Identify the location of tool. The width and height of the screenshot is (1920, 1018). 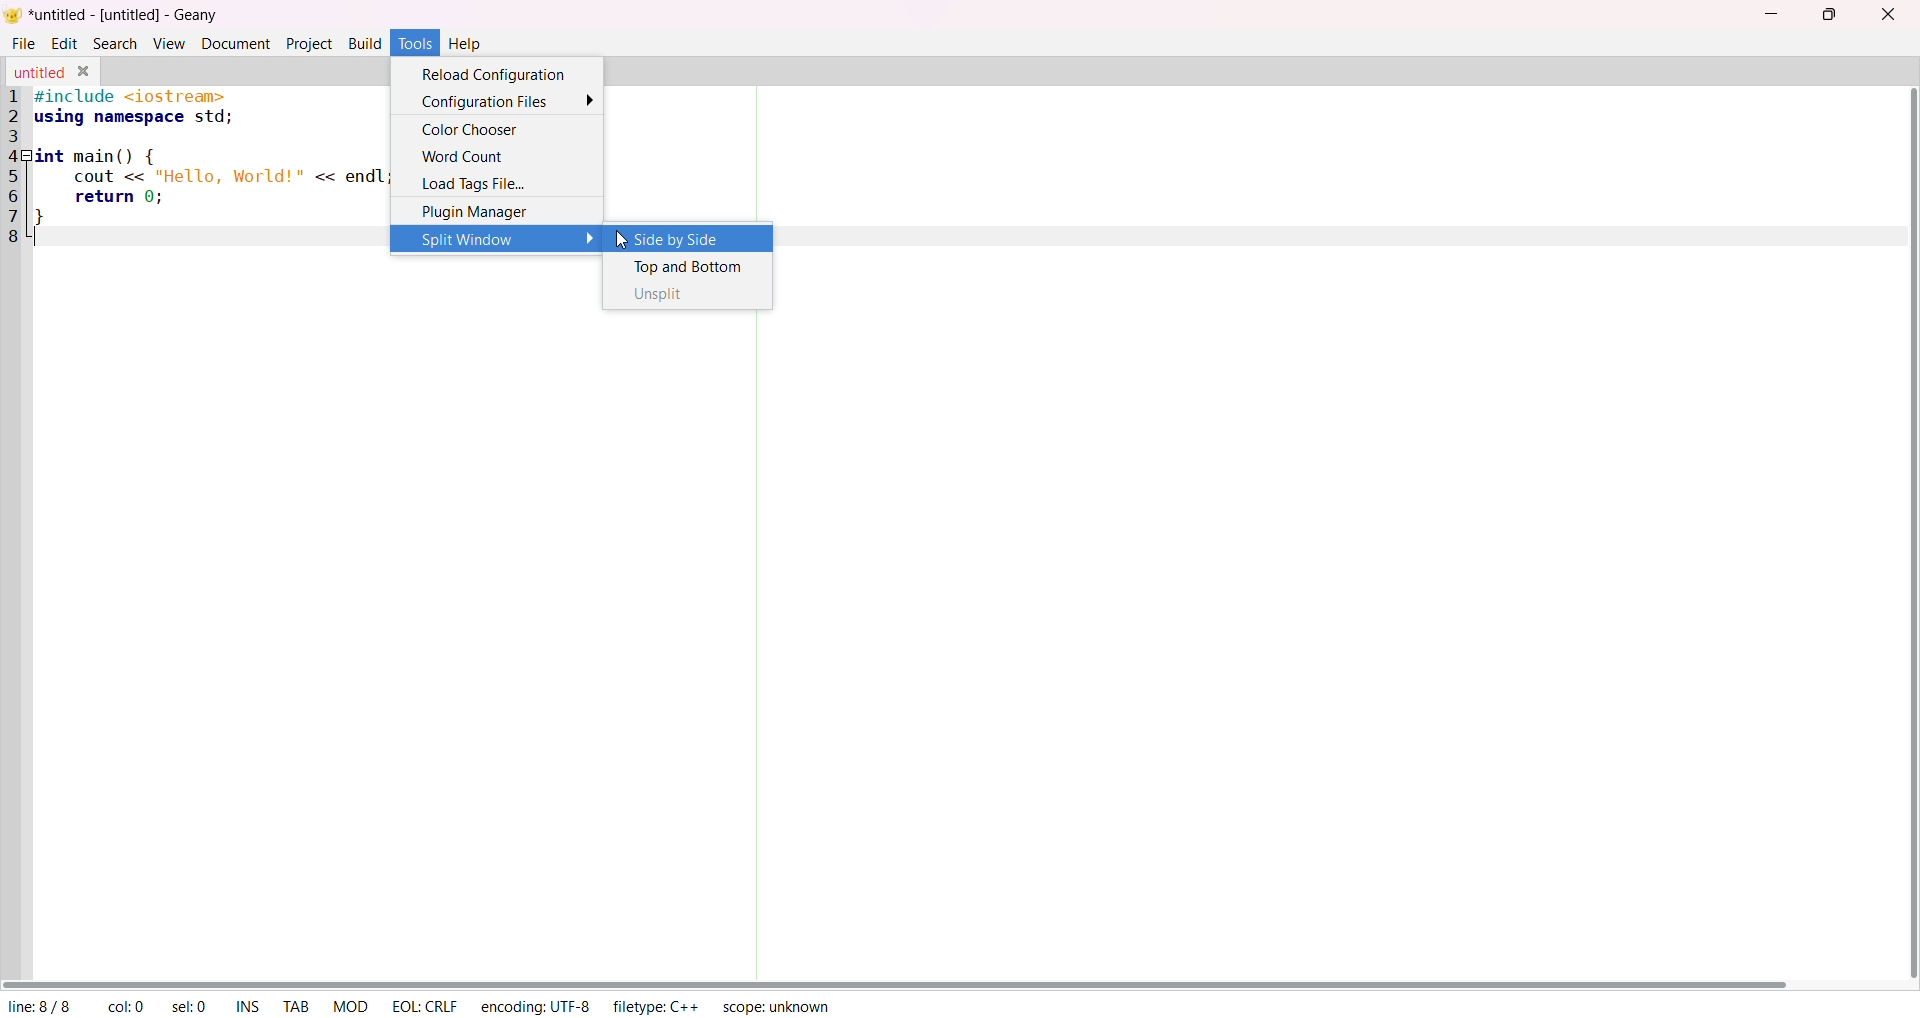
(414, 42).